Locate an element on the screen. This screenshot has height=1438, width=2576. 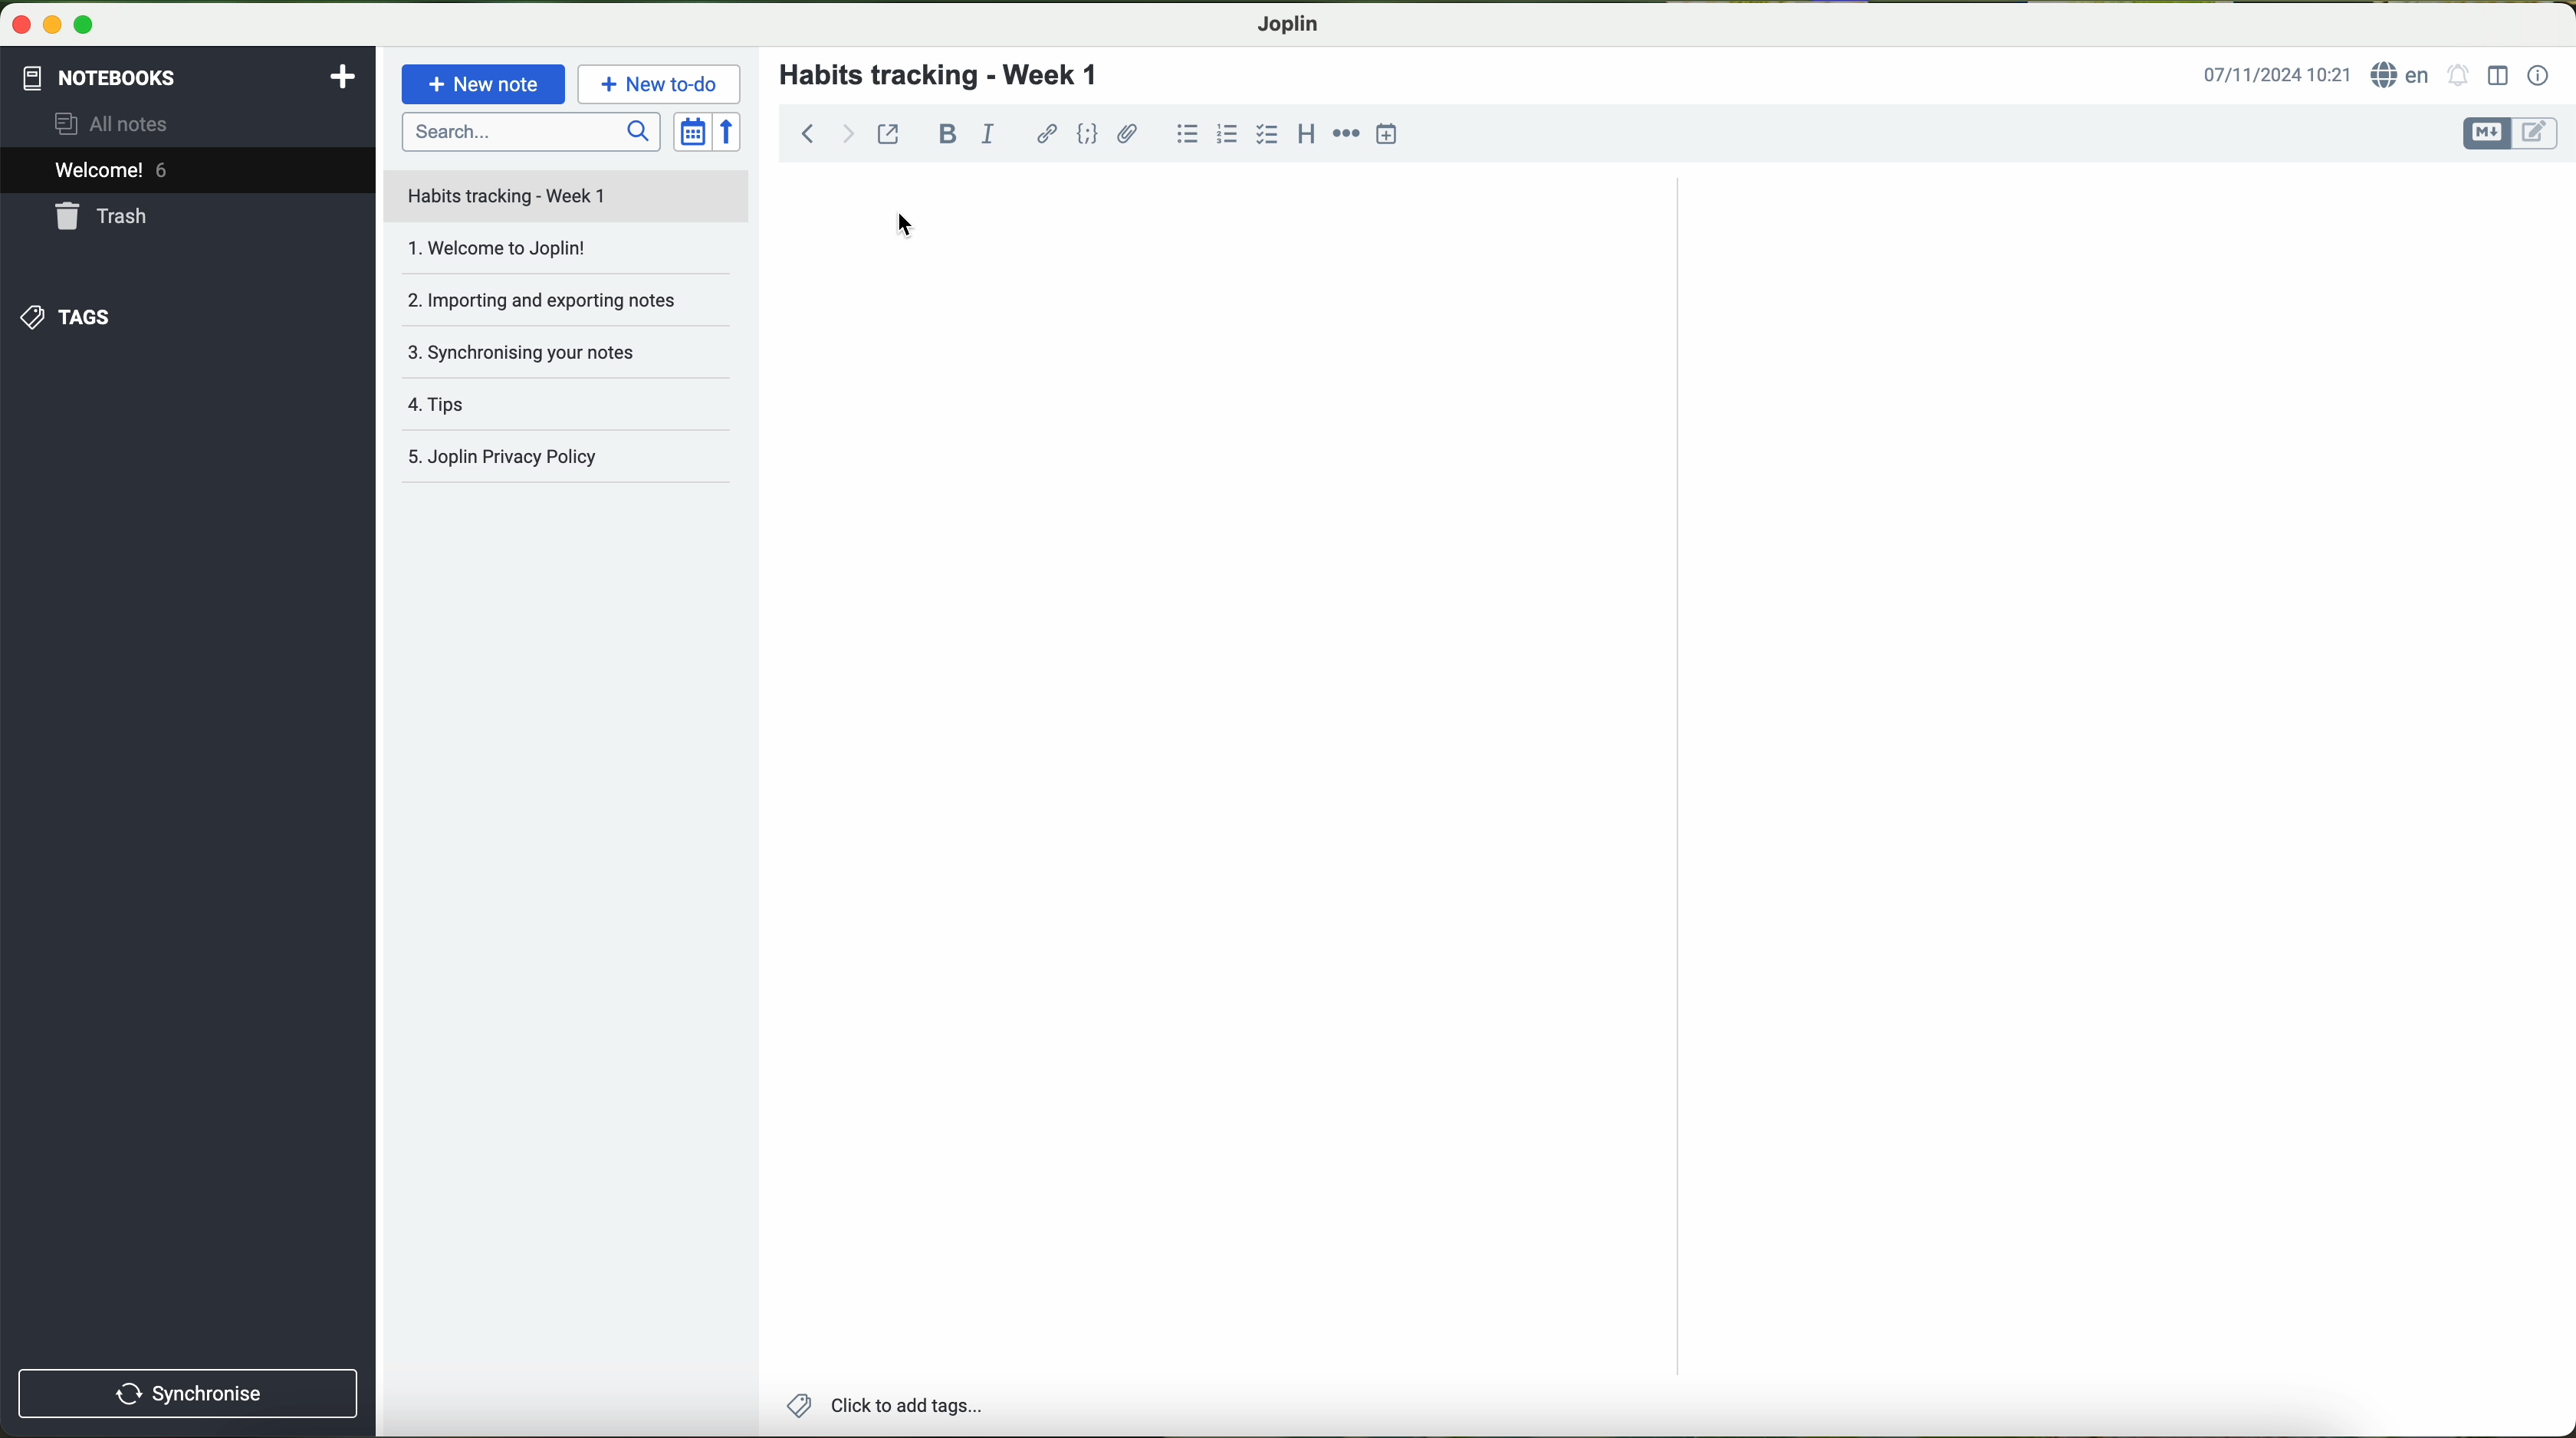
Joplin is located at coordinates (1286, 25).